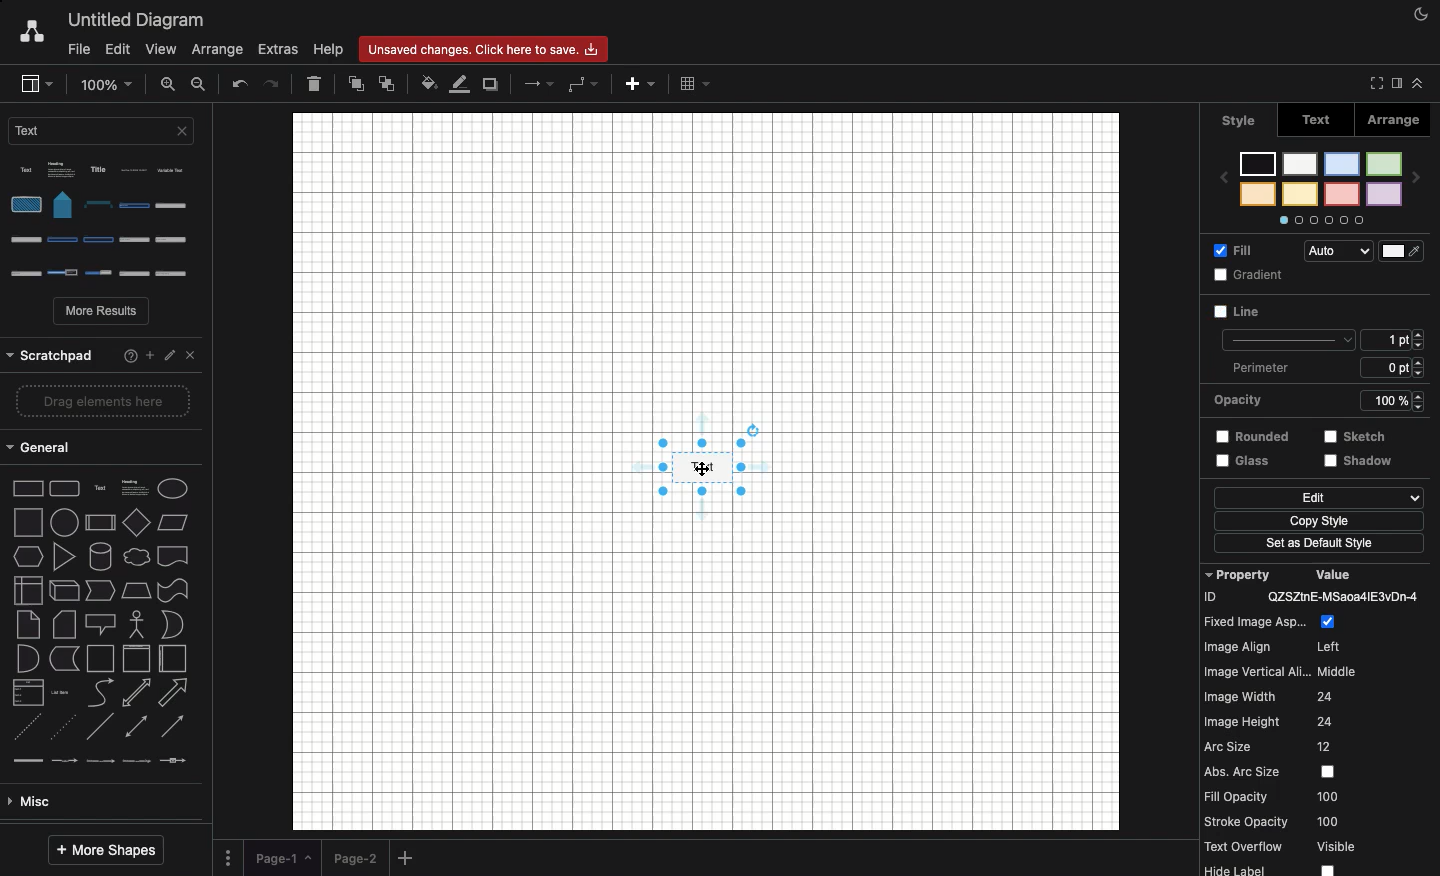 Image resolution: width=1440 pixels, height=876 pixels. What do you see at coordinates (102, 450) in the screenshot?
I see `shape` at bounding box center [102, 450].